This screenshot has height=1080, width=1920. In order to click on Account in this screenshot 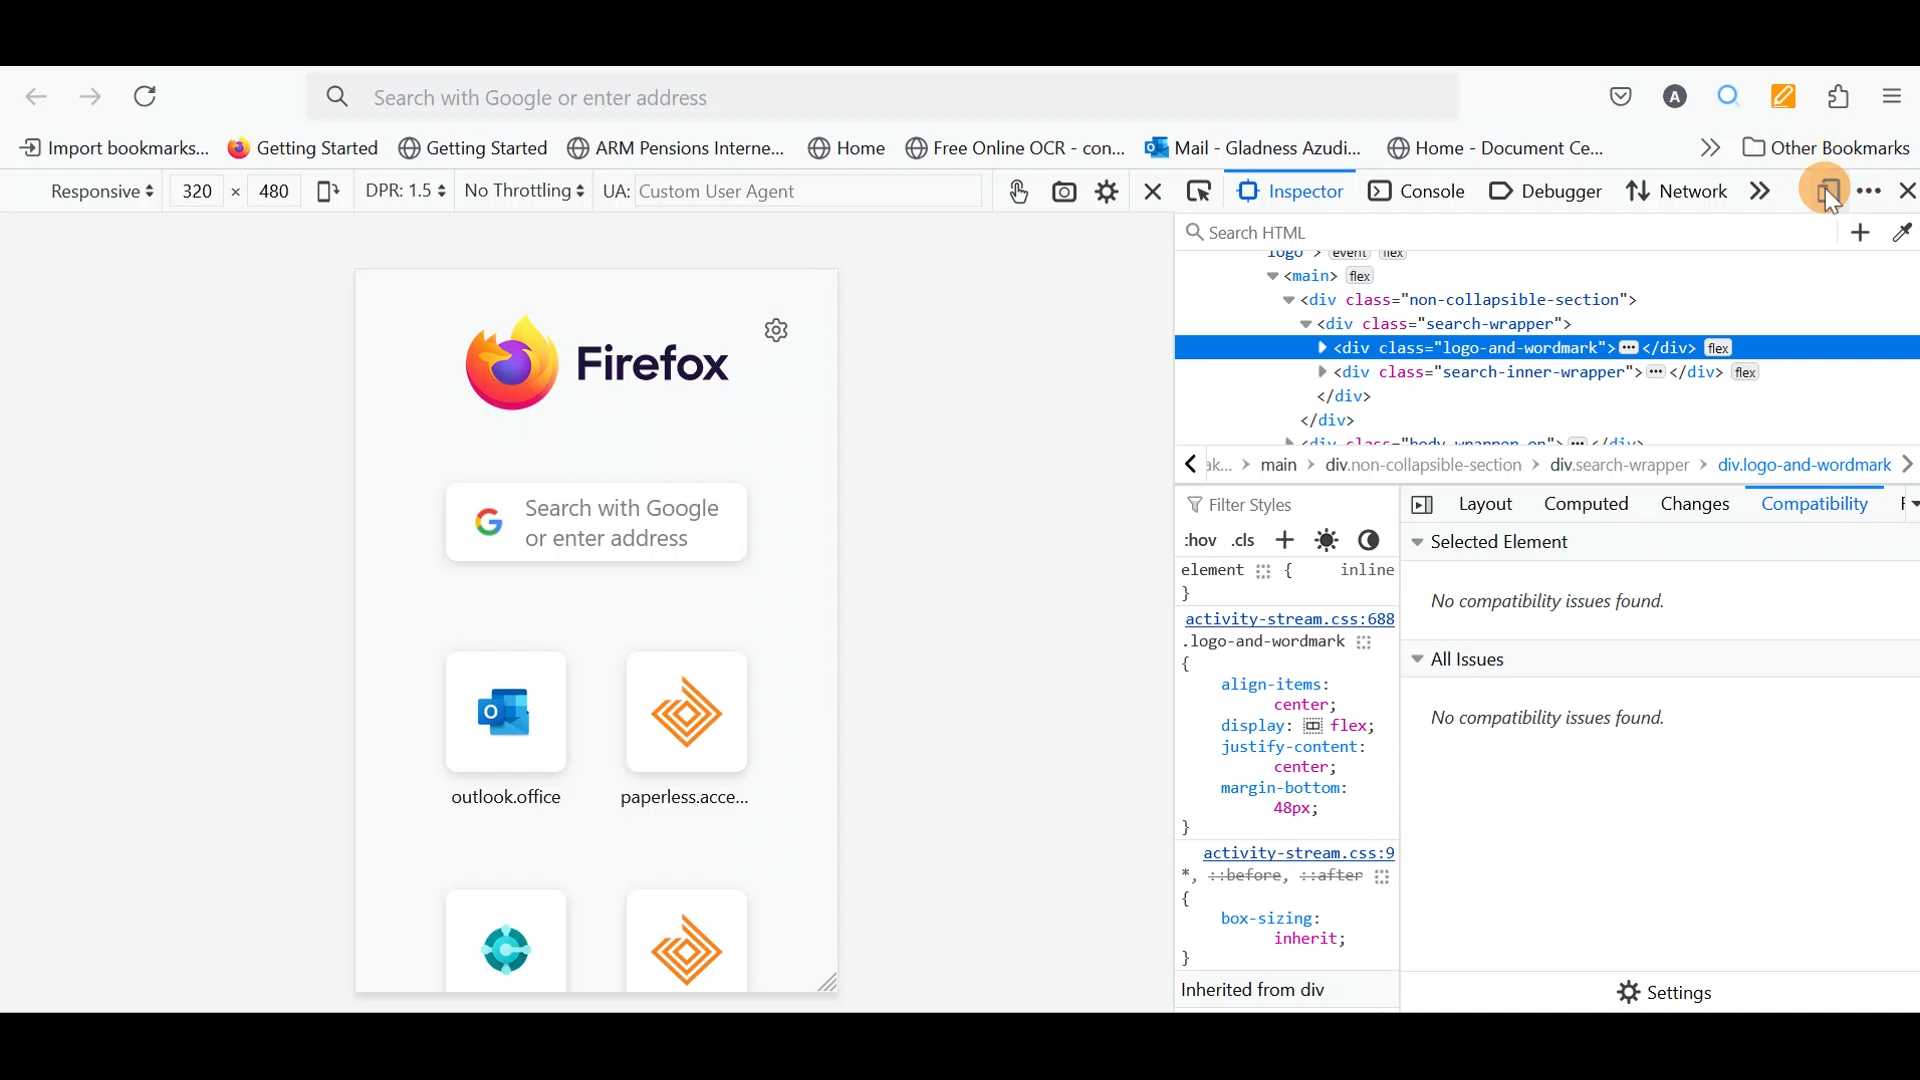, I will do `click(1677, 88)`.